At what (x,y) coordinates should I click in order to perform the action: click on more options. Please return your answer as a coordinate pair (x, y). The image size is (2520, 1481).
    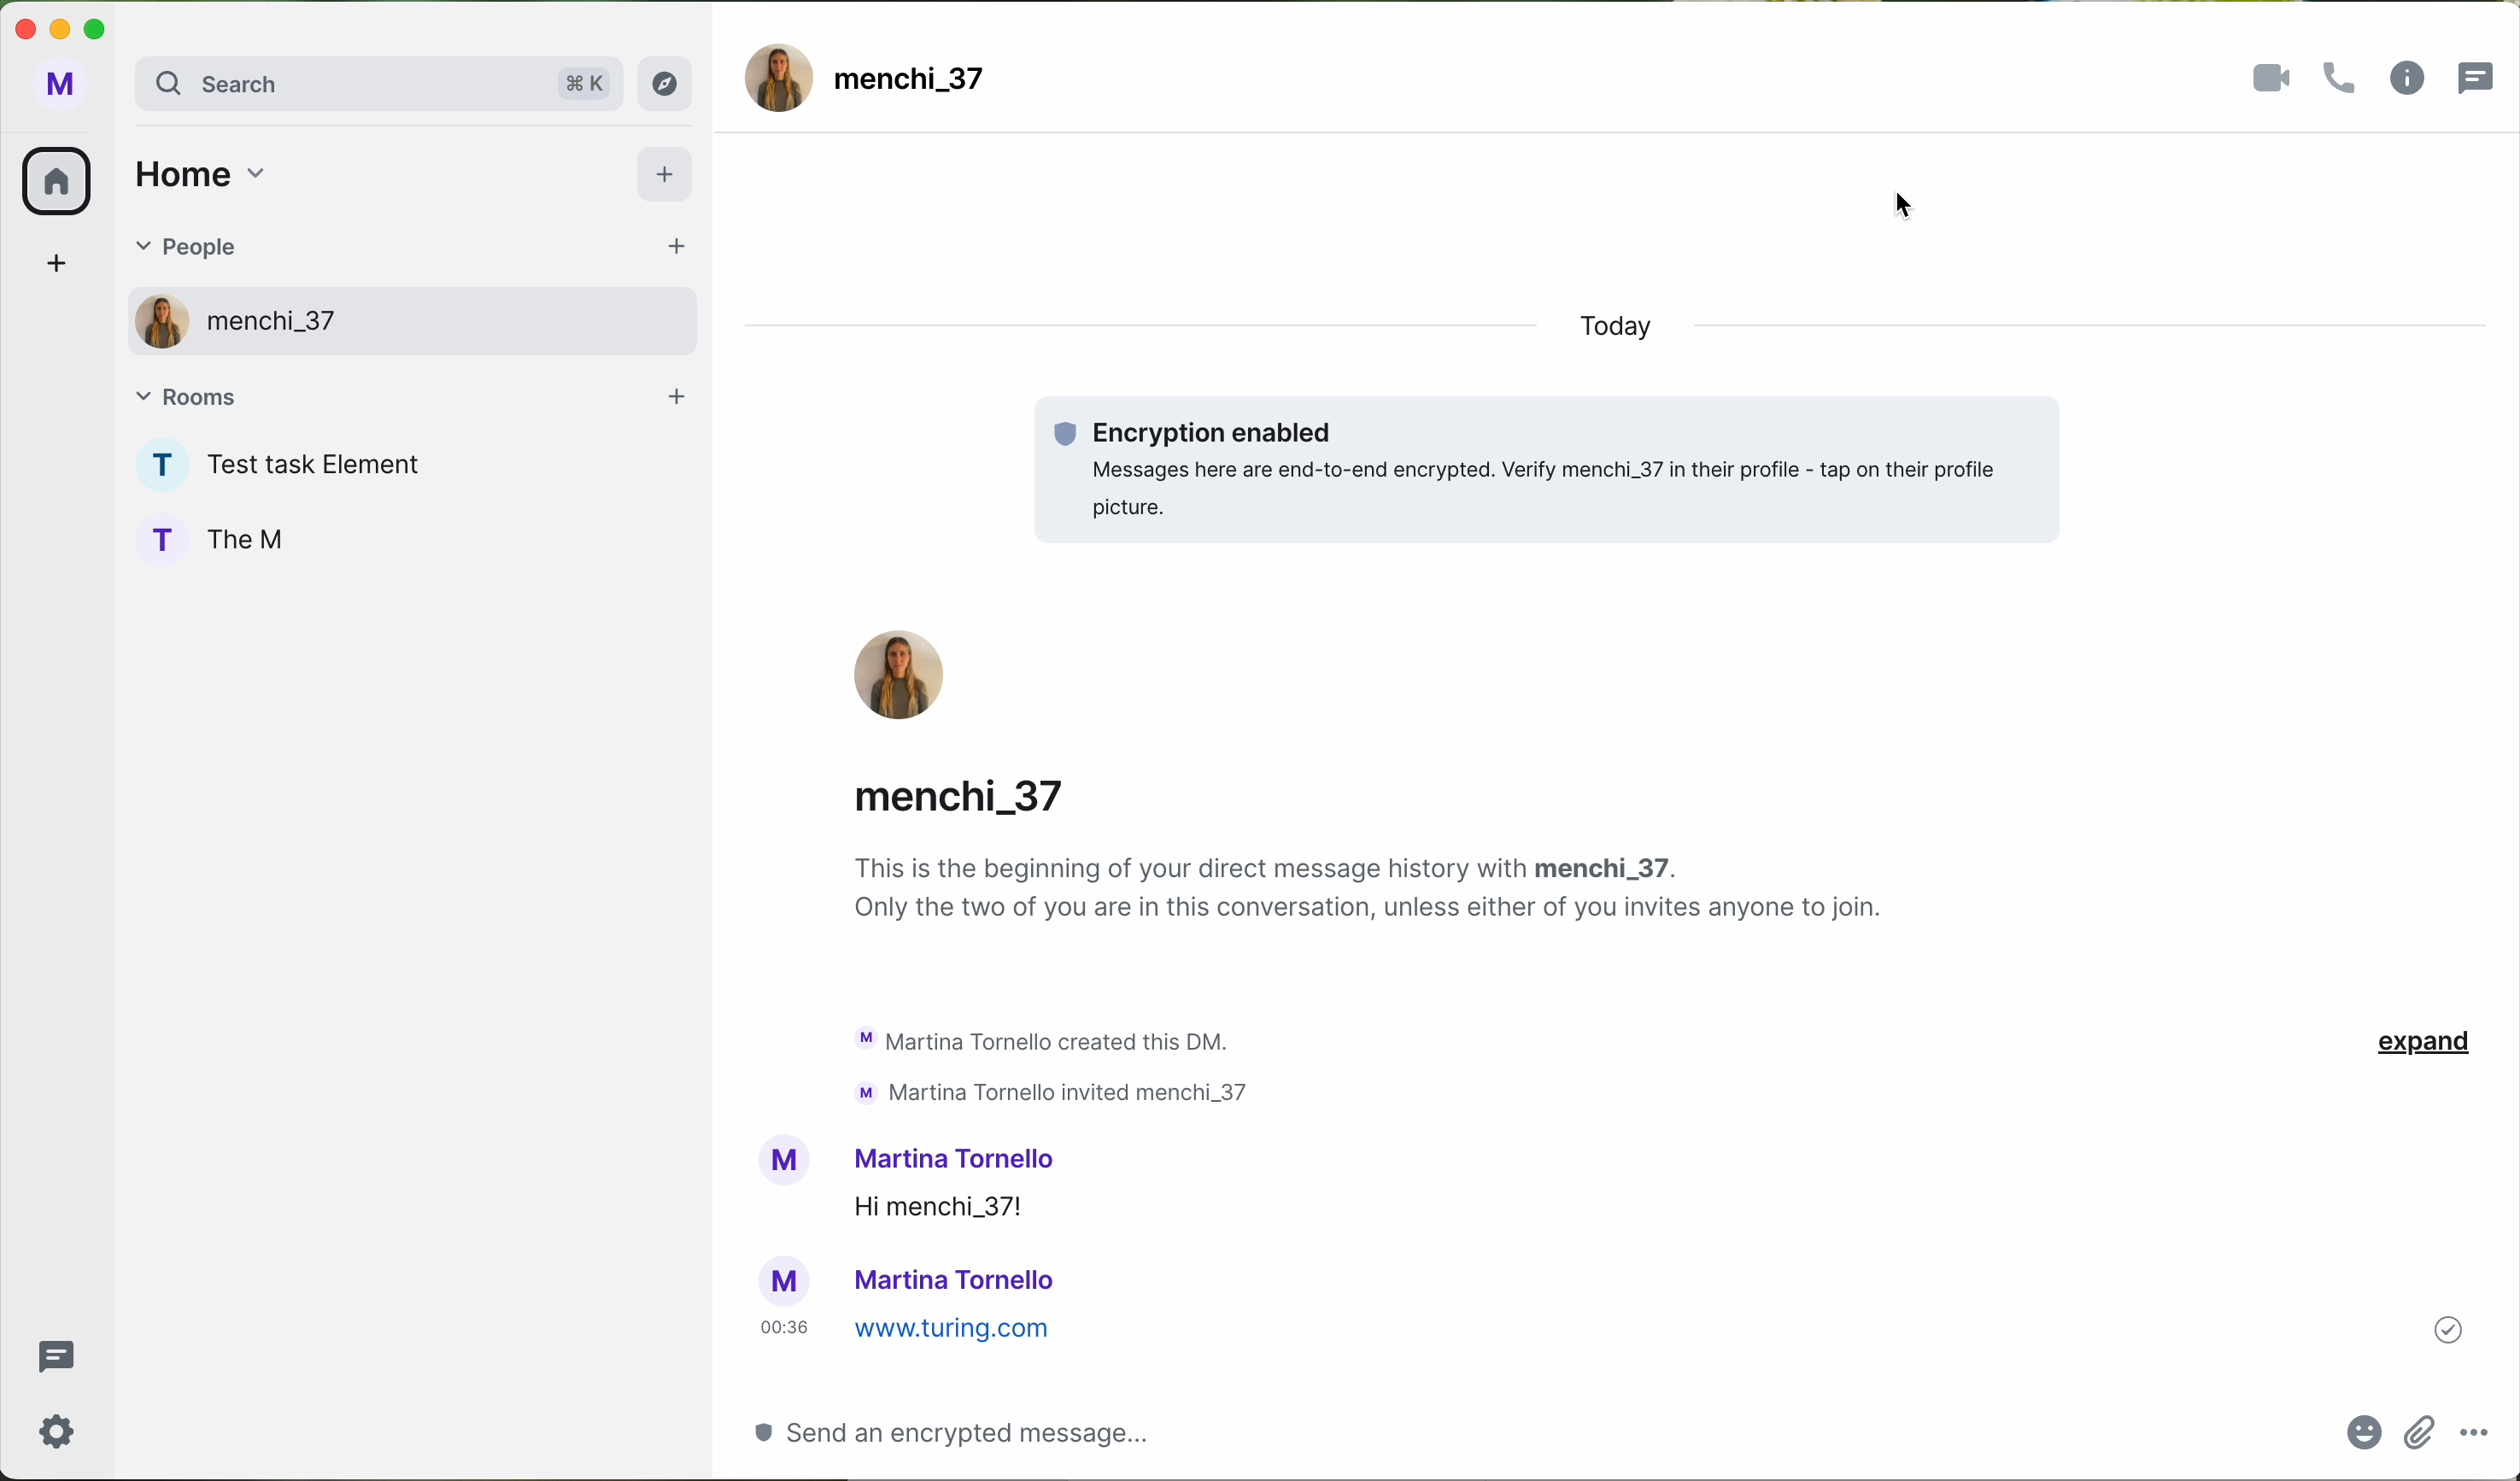
    Looking at the image, I should click on (2474, 1430).